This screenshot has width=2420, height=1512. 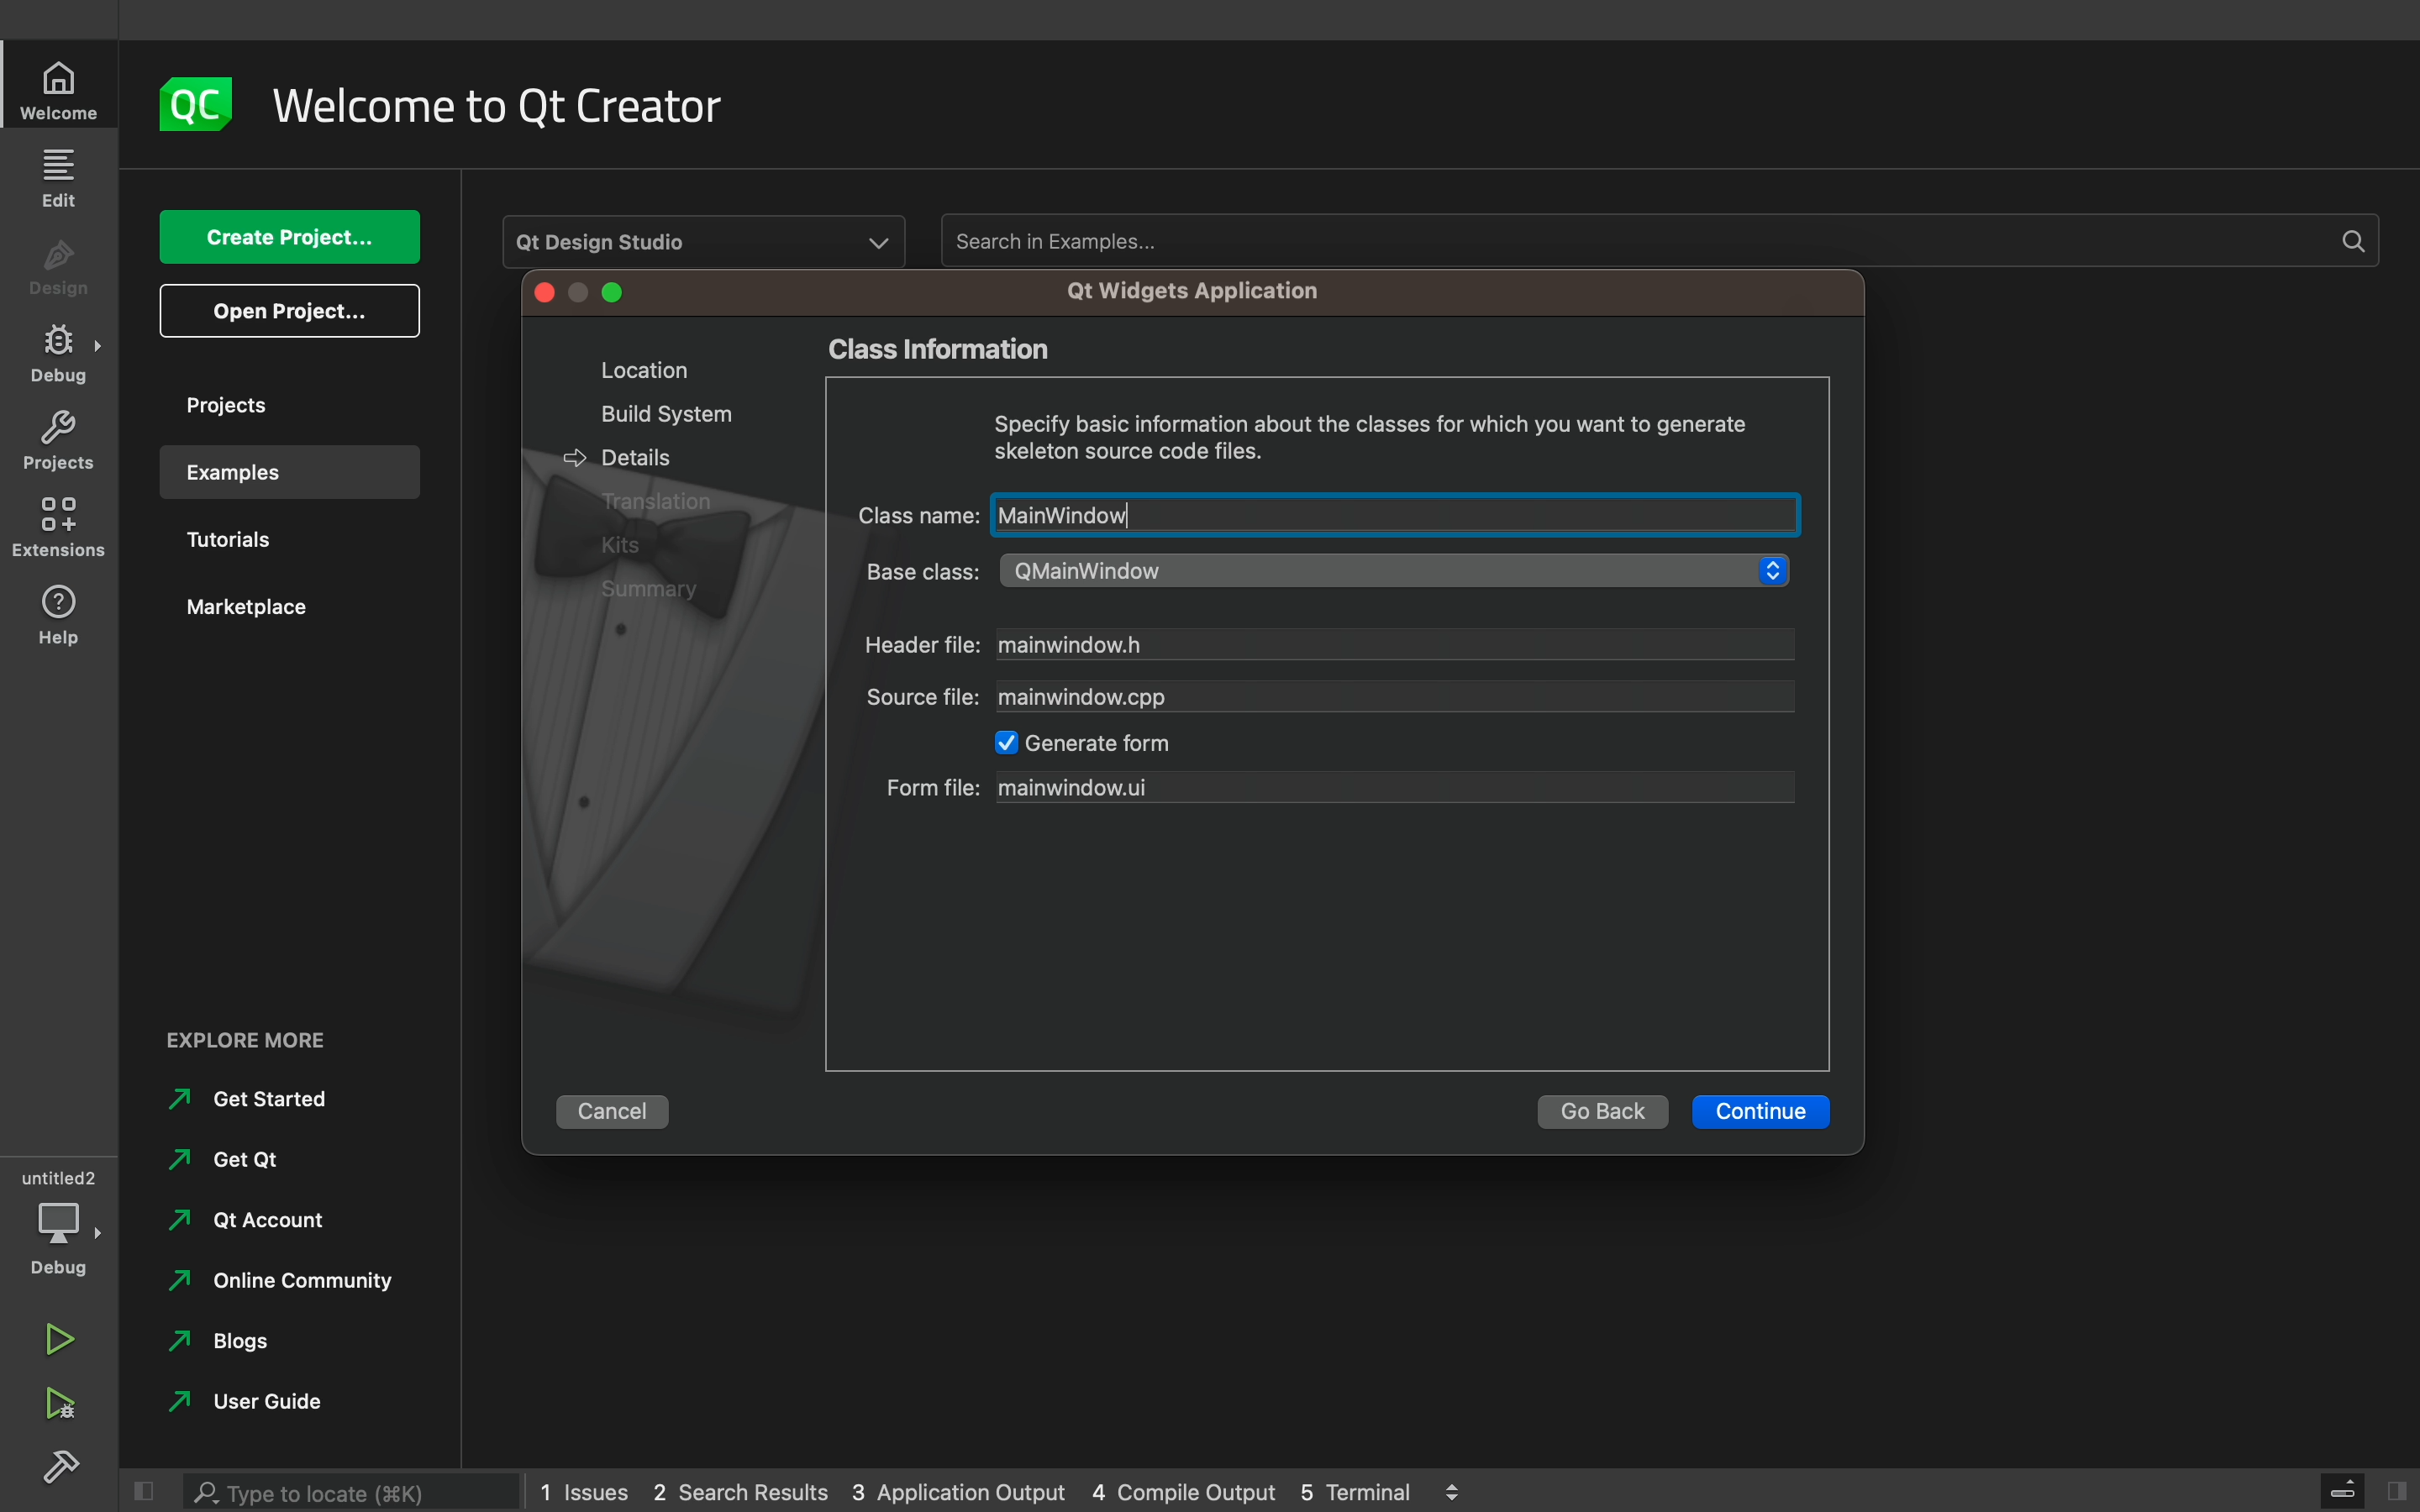 I want to click on details tab, so click(x=628, y=455).